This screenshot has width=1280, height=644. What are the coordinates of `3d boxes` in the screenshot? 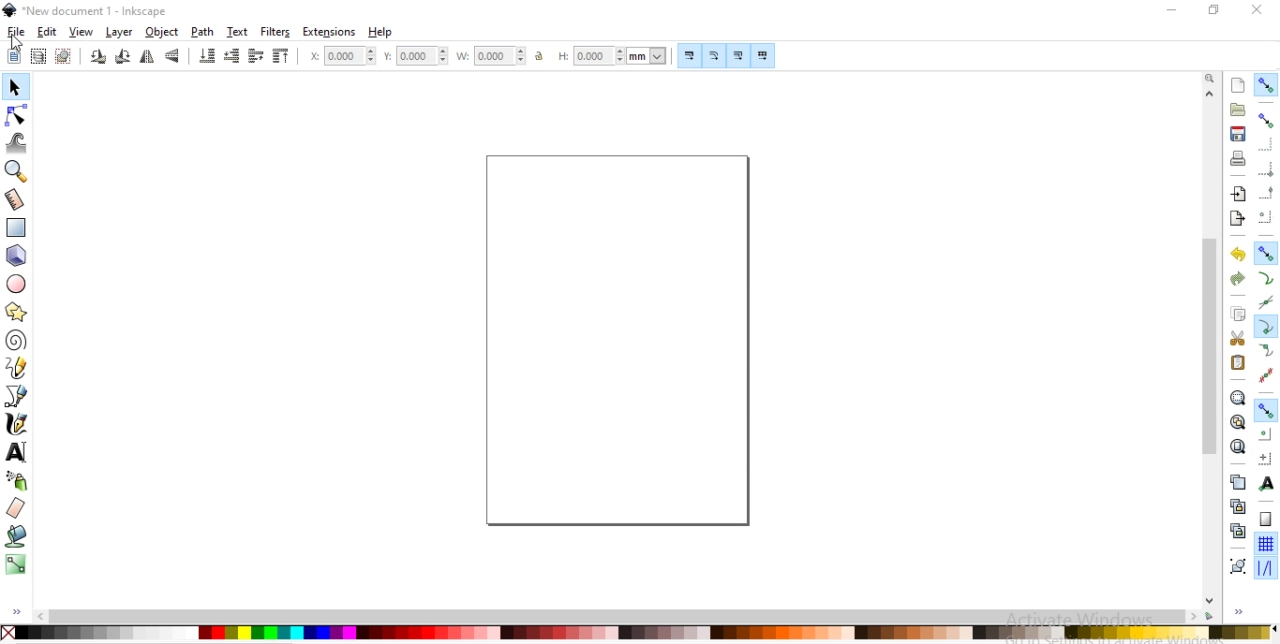 It's located at (16, 256).